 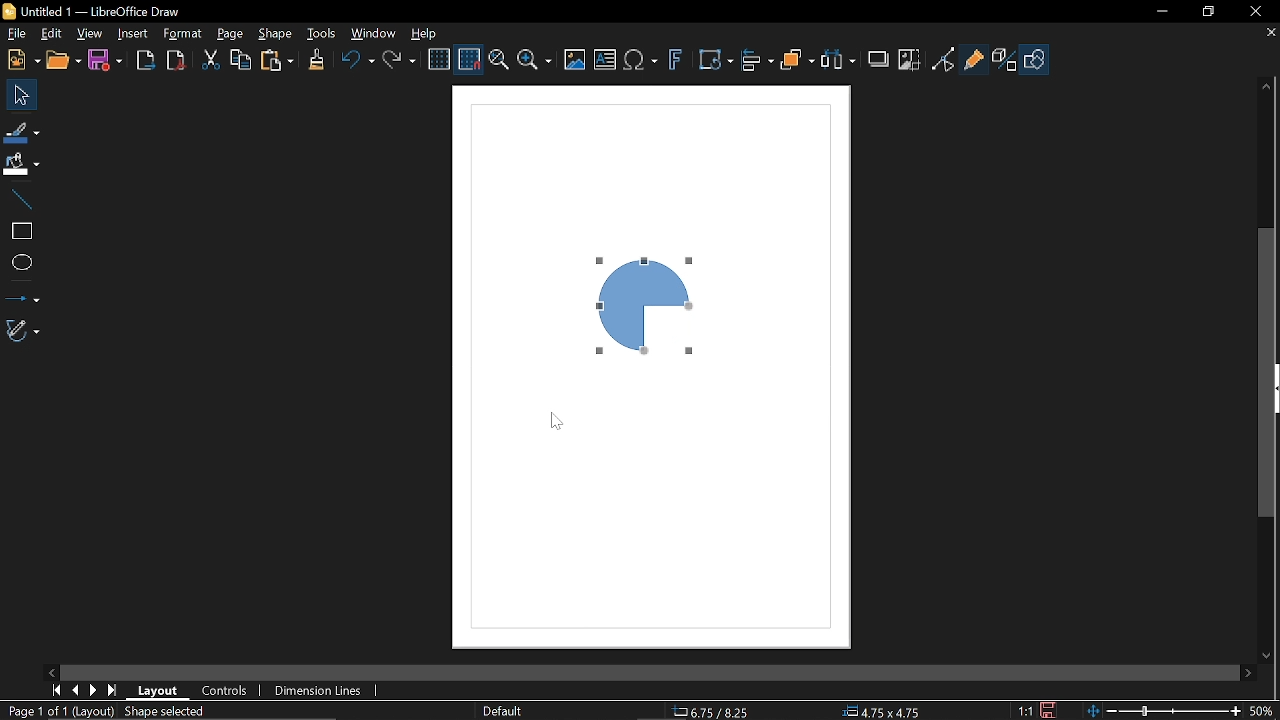 What do you see at coordinates (974, 58) in the screenshot?
I see `Glue` at bounding box center [974, 58].